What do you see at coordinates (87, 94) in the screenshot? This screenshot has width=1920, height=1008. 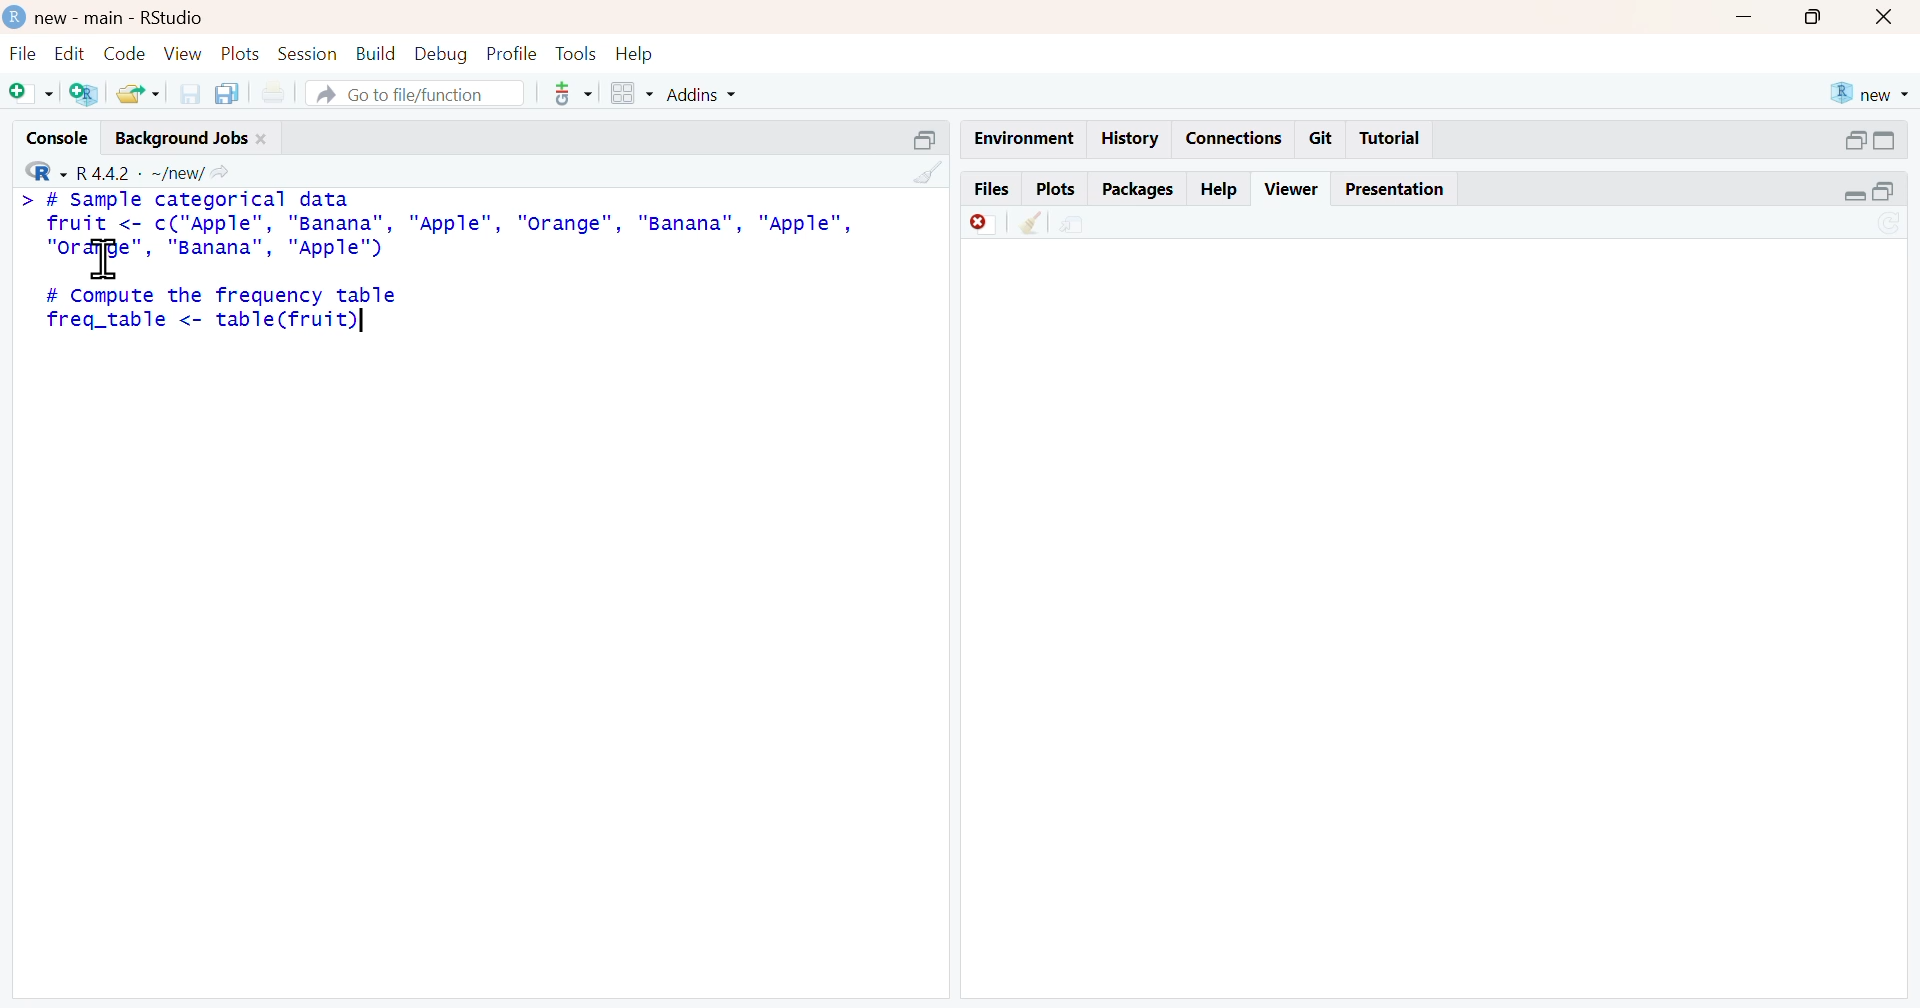 I see `create a project` at bounding box center [87, 94].